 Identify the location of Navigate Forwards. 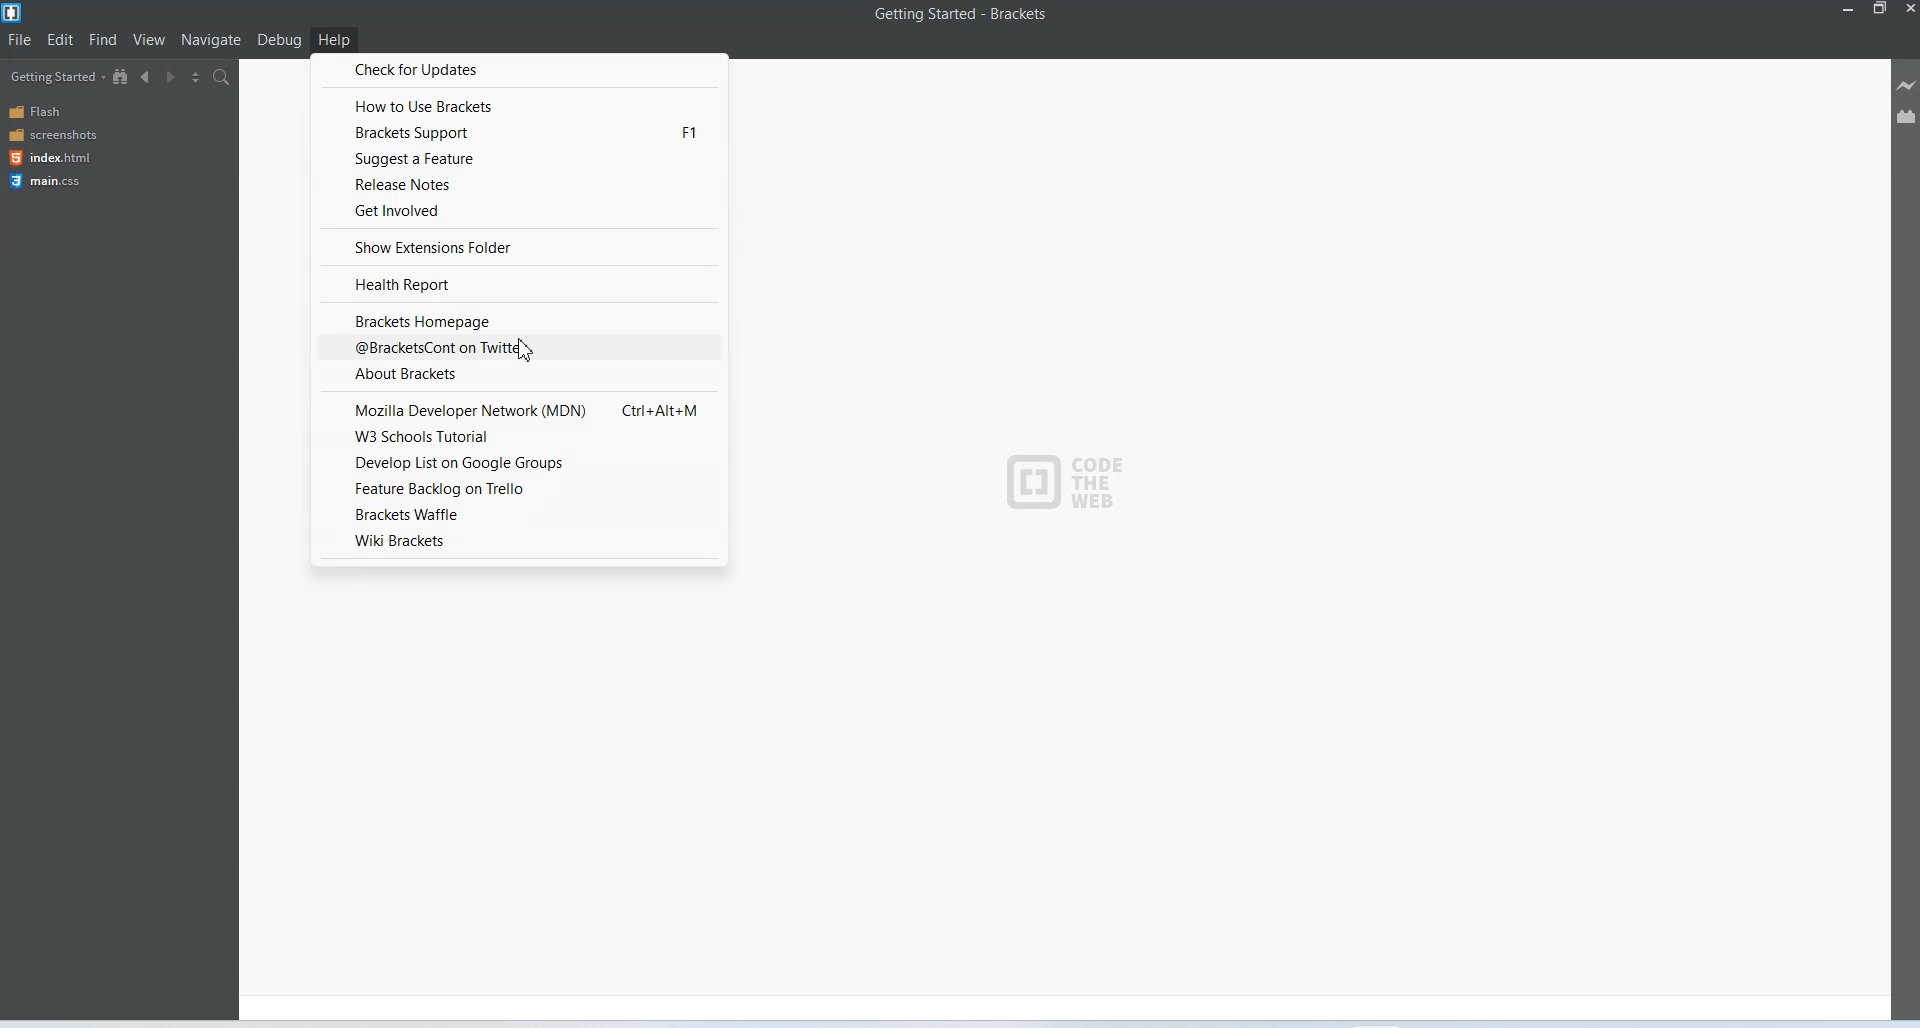
(173, 78).